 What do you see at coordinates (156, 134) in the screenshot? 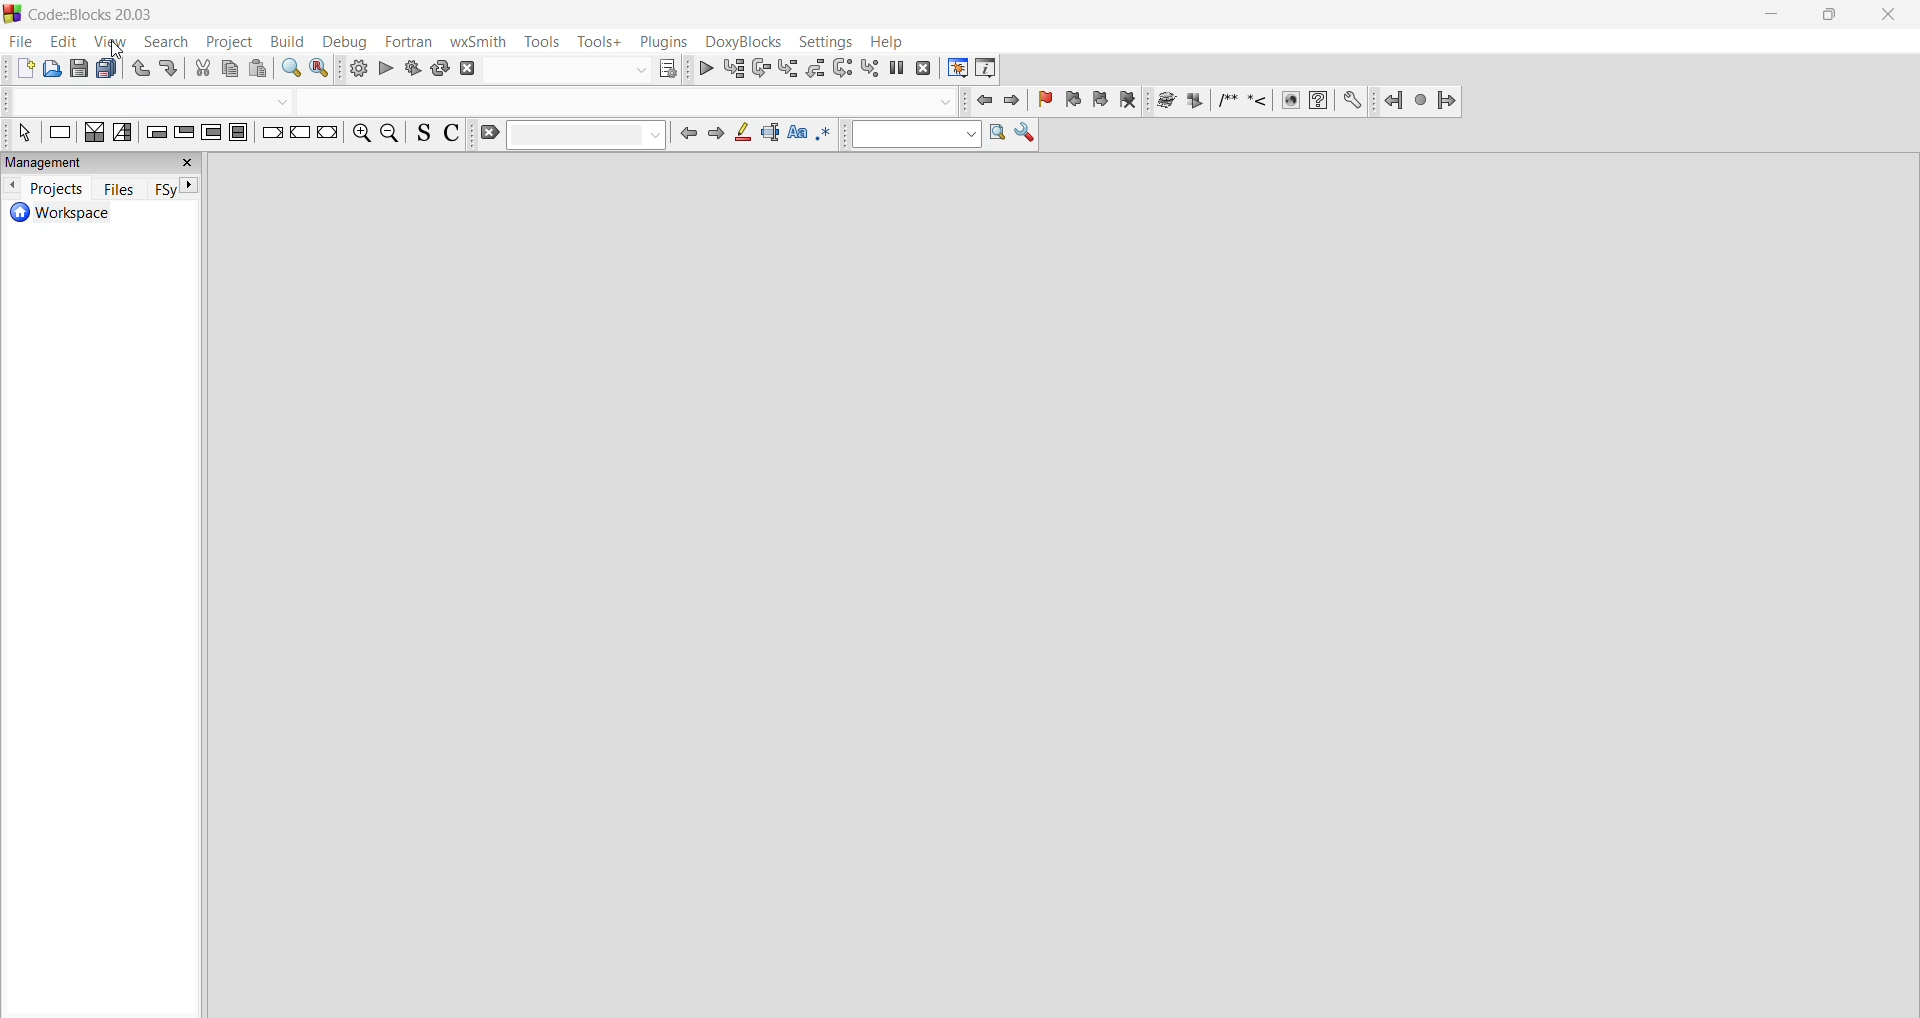
I see `entry conditional loop` at bounding box center [156, 134].